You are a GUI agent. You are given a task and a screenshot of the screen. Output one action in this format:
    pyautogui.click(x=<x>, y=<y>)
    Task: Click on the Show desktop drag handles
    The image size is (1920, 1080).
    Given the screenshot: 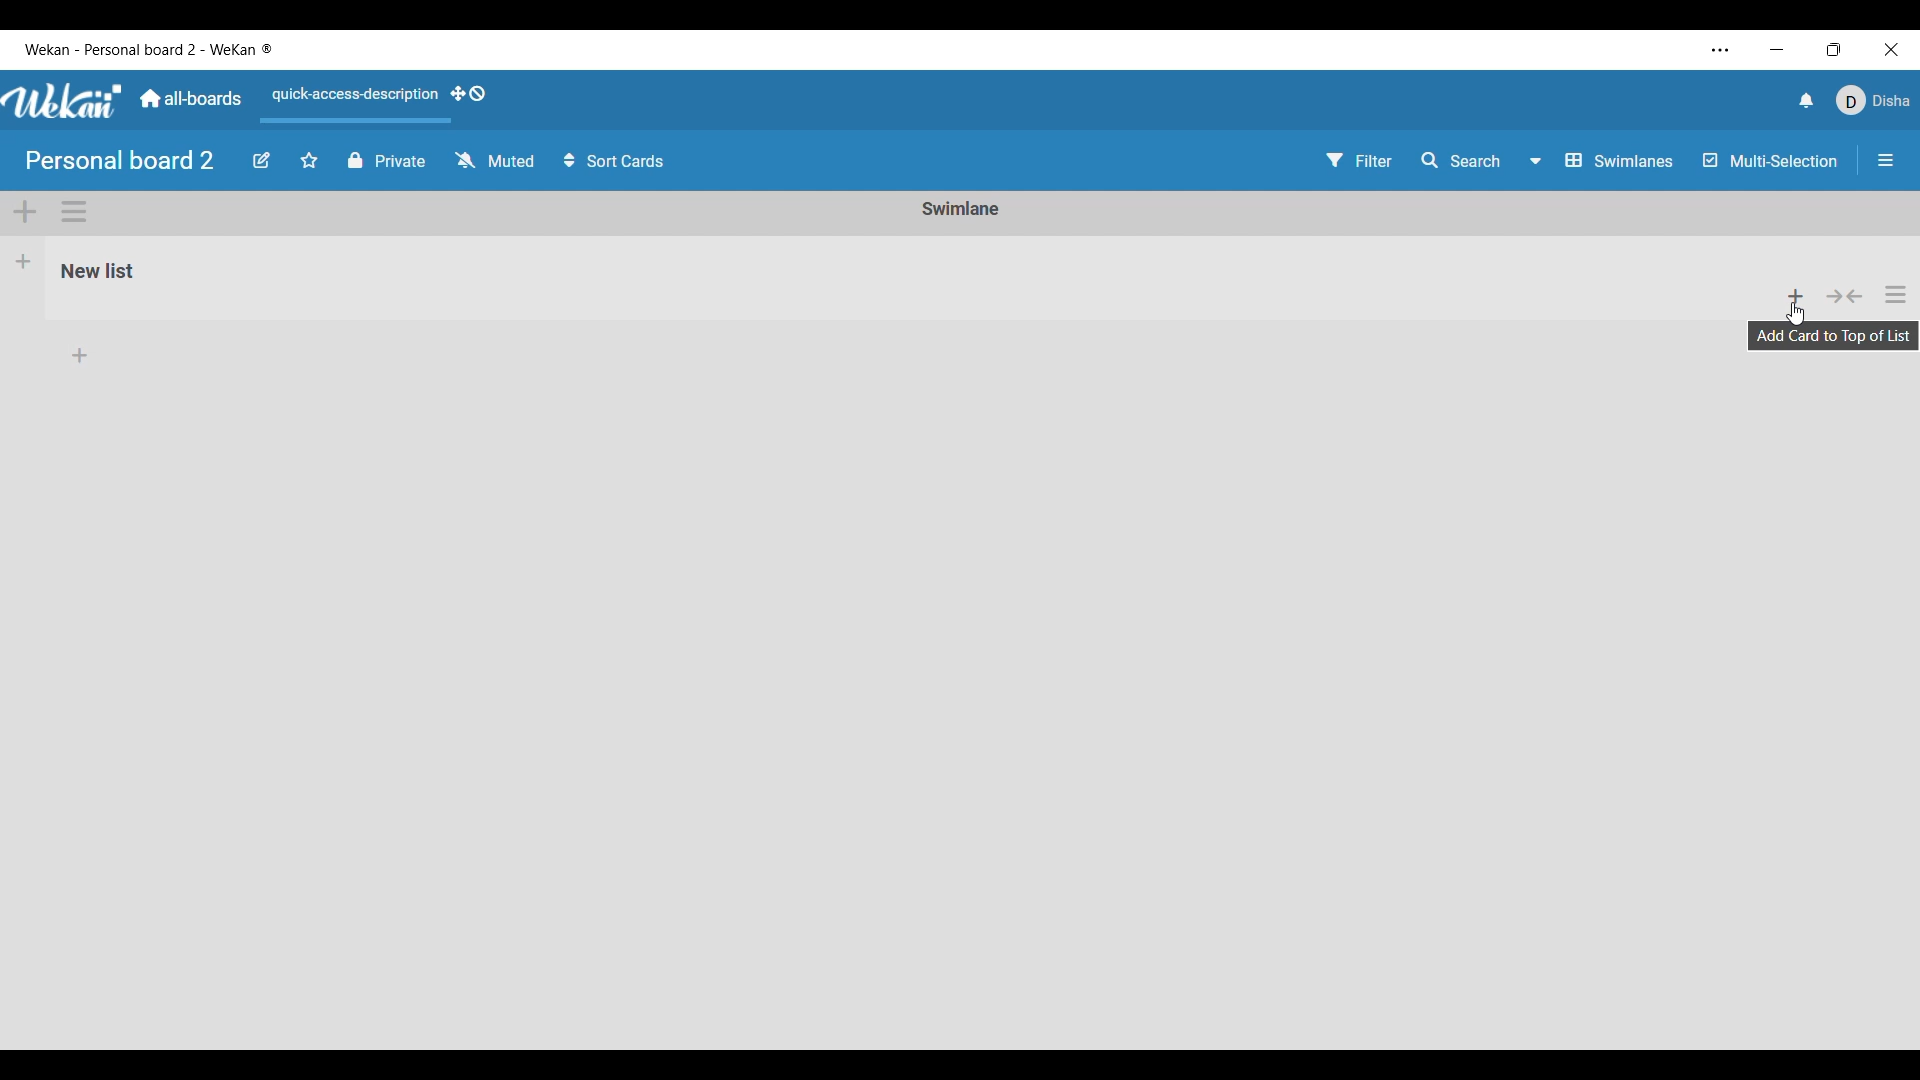 What is the action you would take?
    pyautogui.click(x=469, y=94)
    